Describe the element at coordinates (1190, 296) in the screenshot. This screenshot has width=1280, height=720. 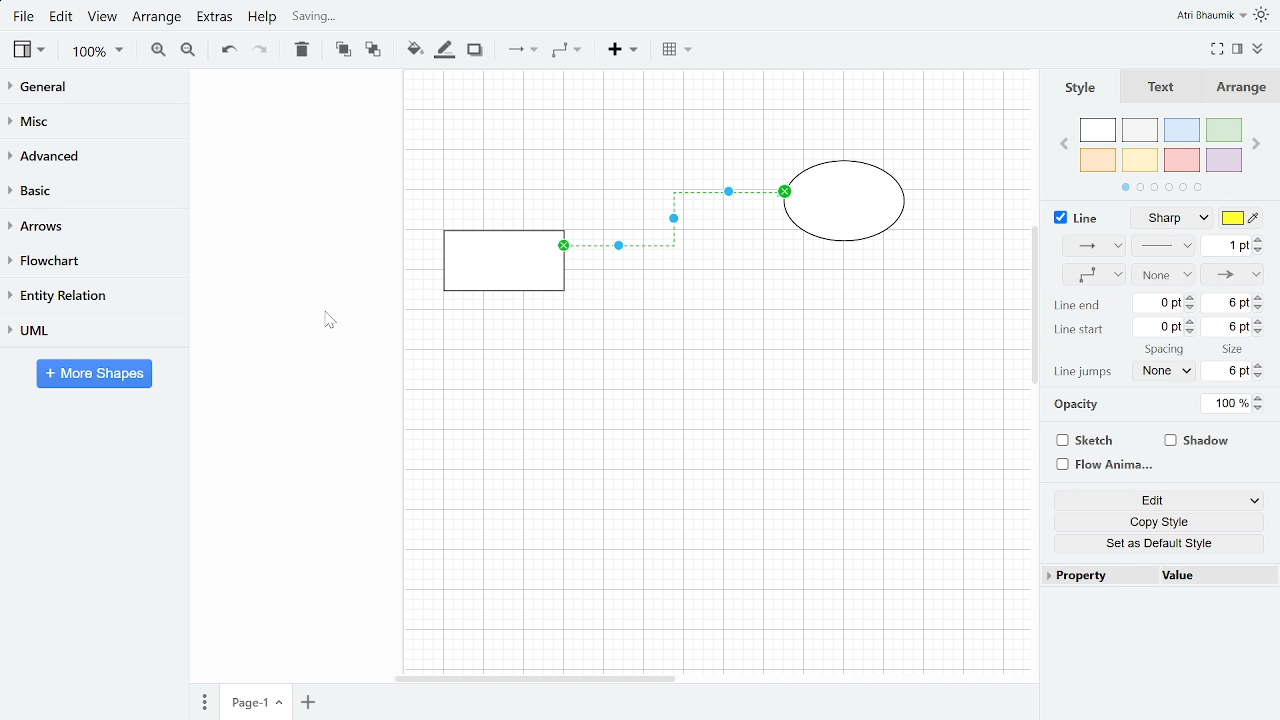
I see `Increase line end spacing` at that location.